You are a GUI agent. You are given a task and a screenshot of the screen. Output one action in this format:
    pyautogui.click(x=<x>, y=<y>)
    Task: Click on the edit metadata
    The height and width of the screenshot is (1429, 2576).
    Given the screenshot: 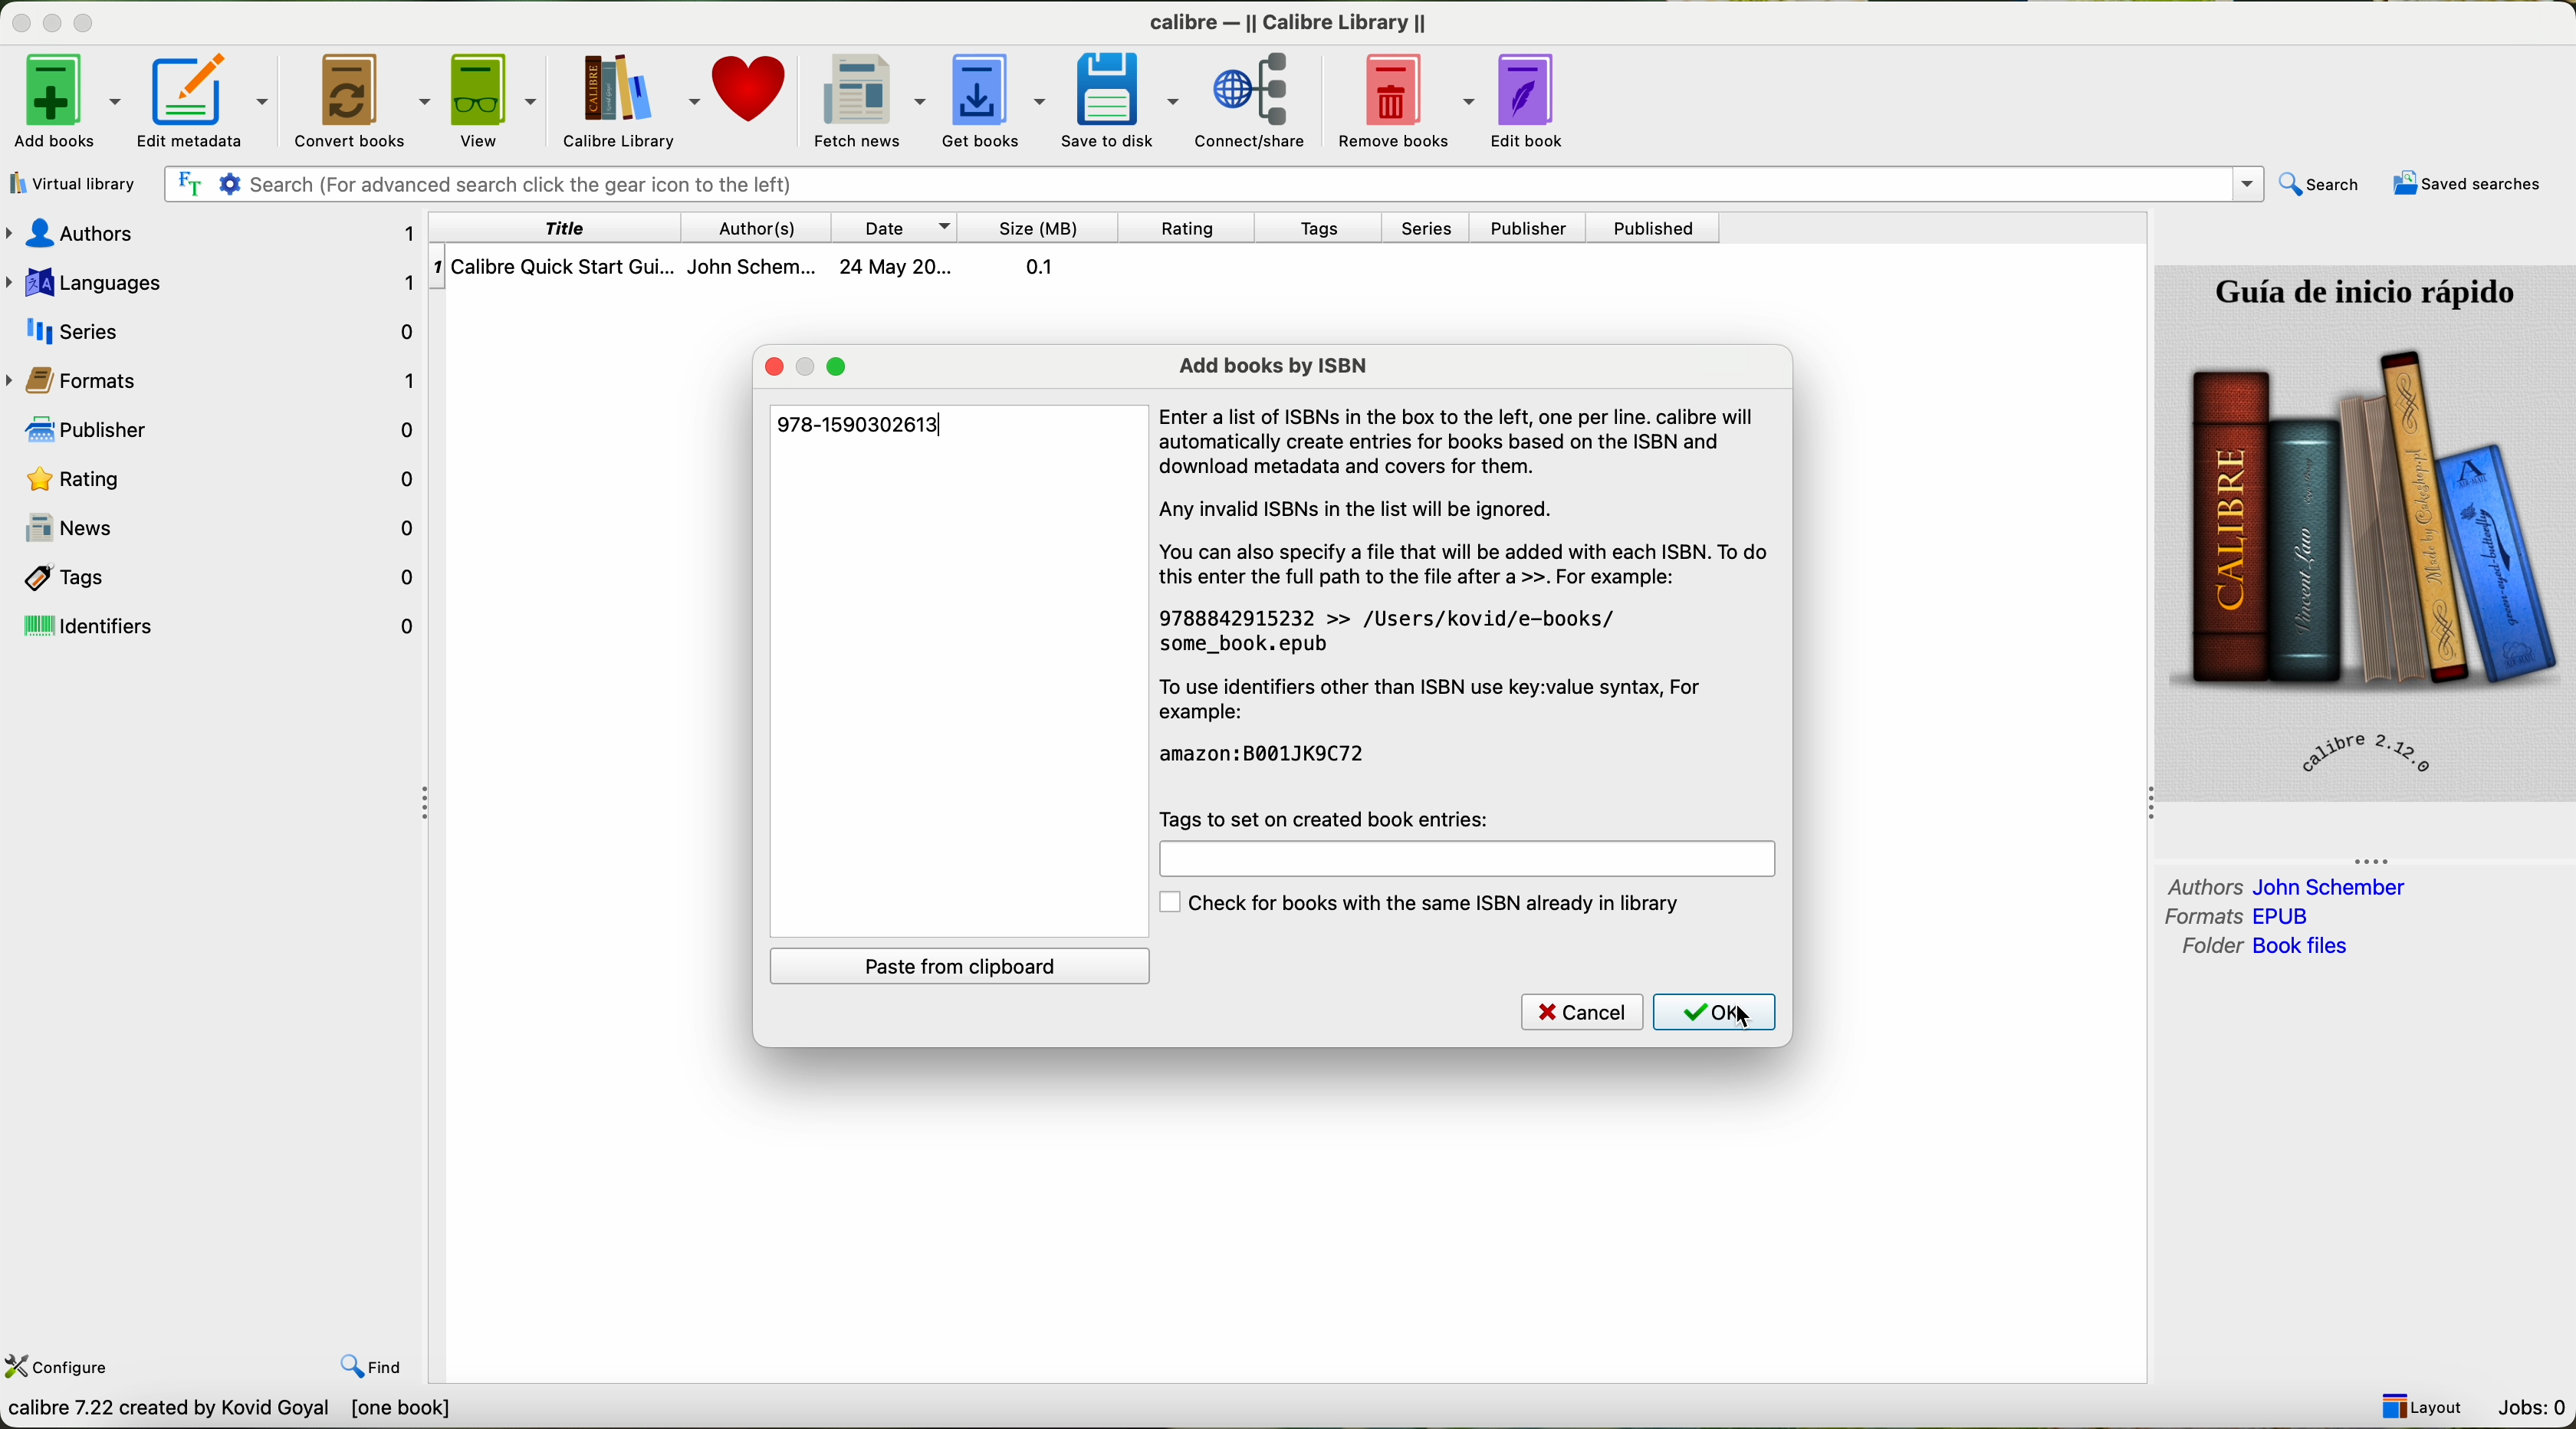 What is the action you would take?
    pyautogui.click(x=212, y=97)
    